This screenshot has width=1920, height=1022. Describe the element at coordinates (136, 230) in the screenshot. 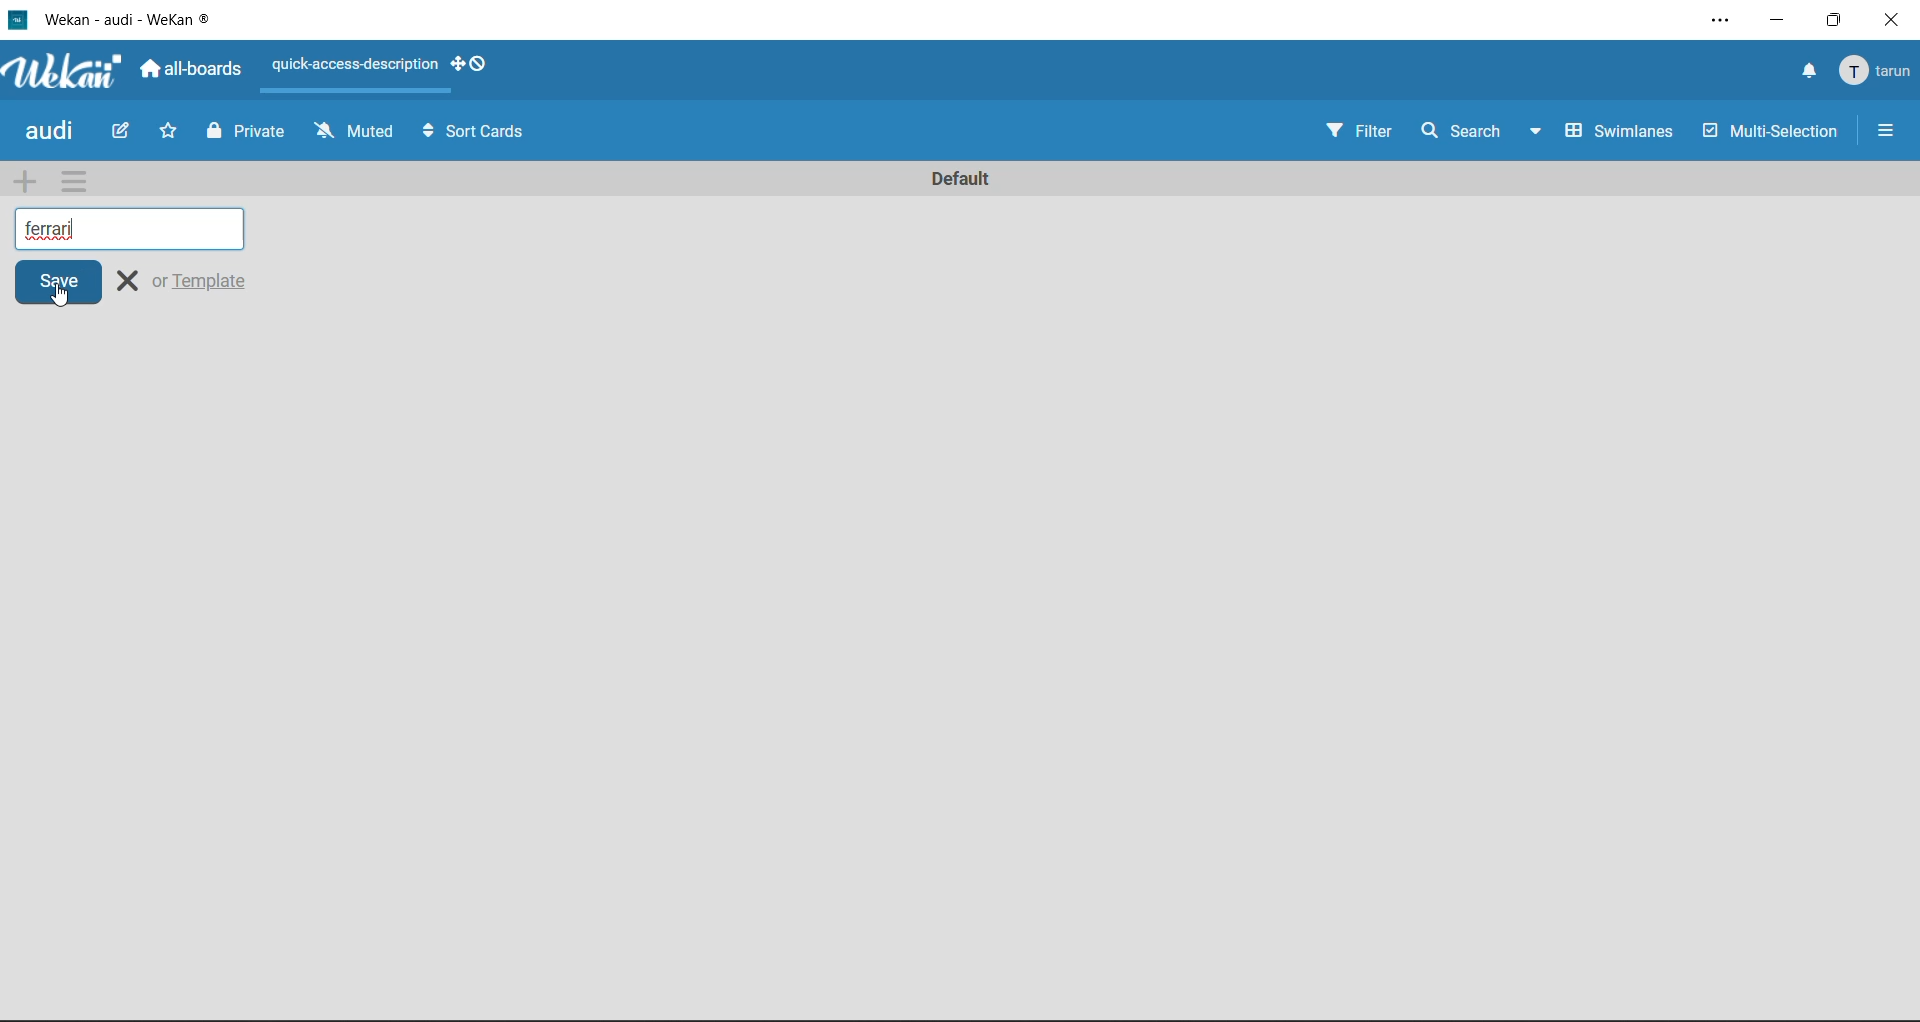

I see `ferrari` at that location.